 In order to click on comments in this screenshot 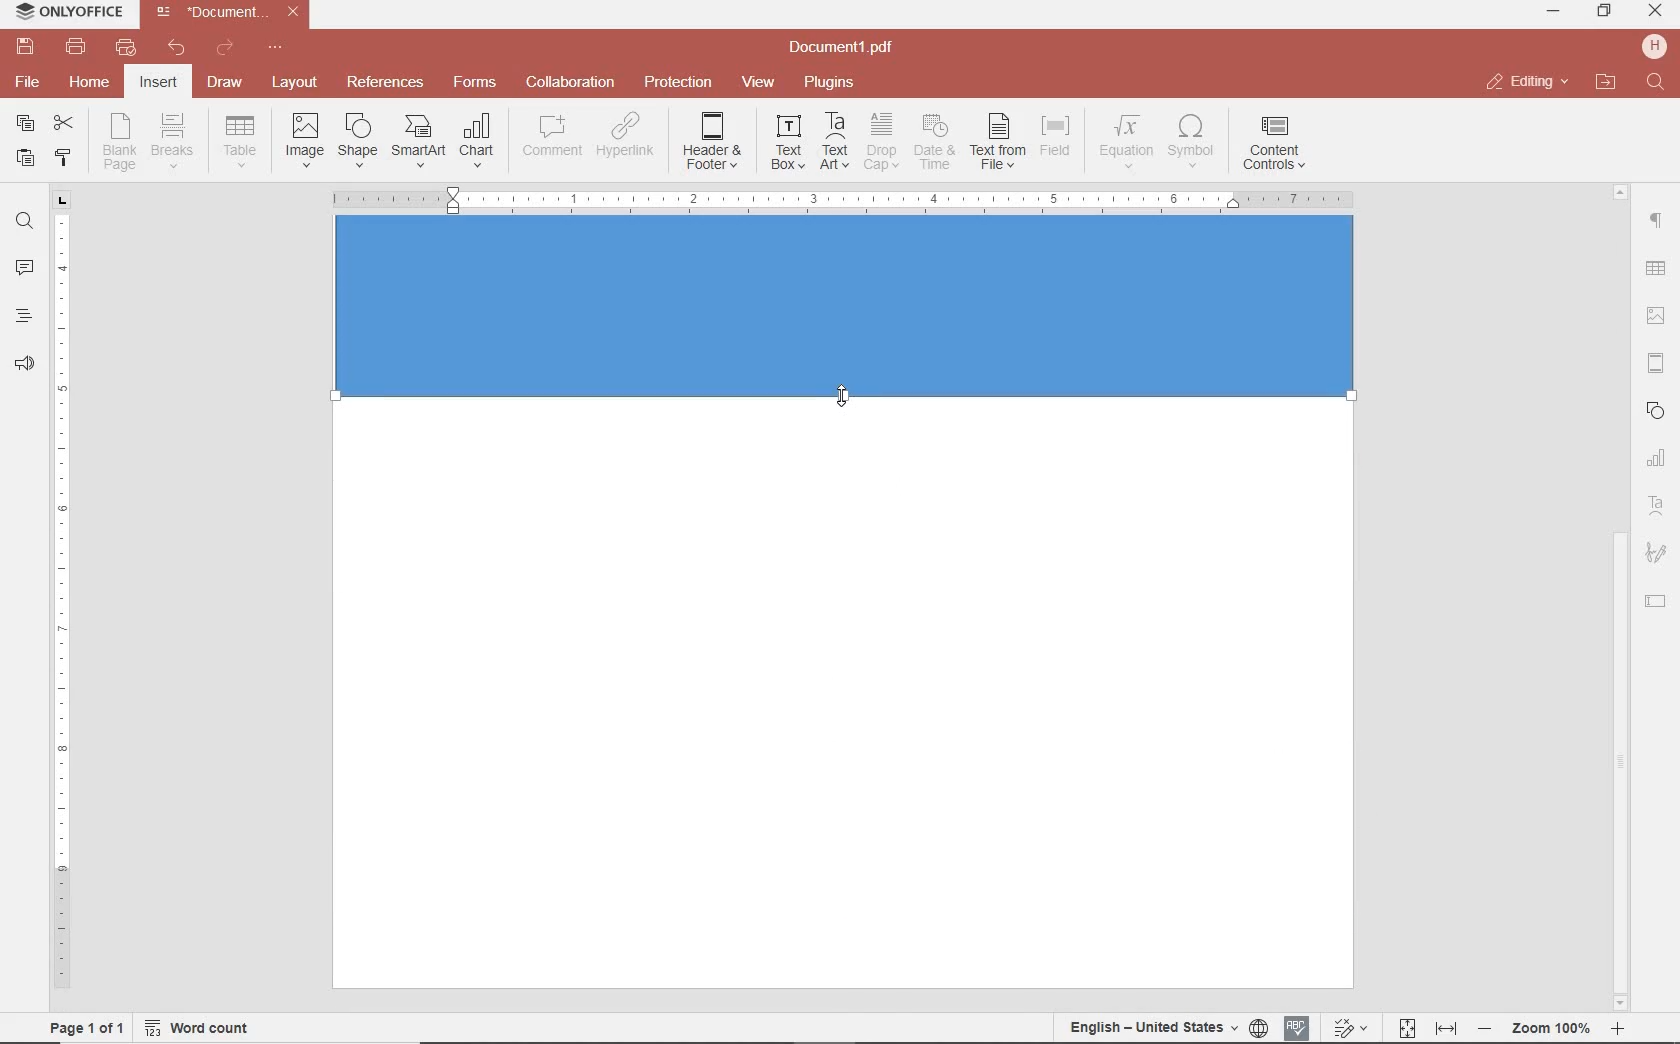, I will do `click(24, 269)`.